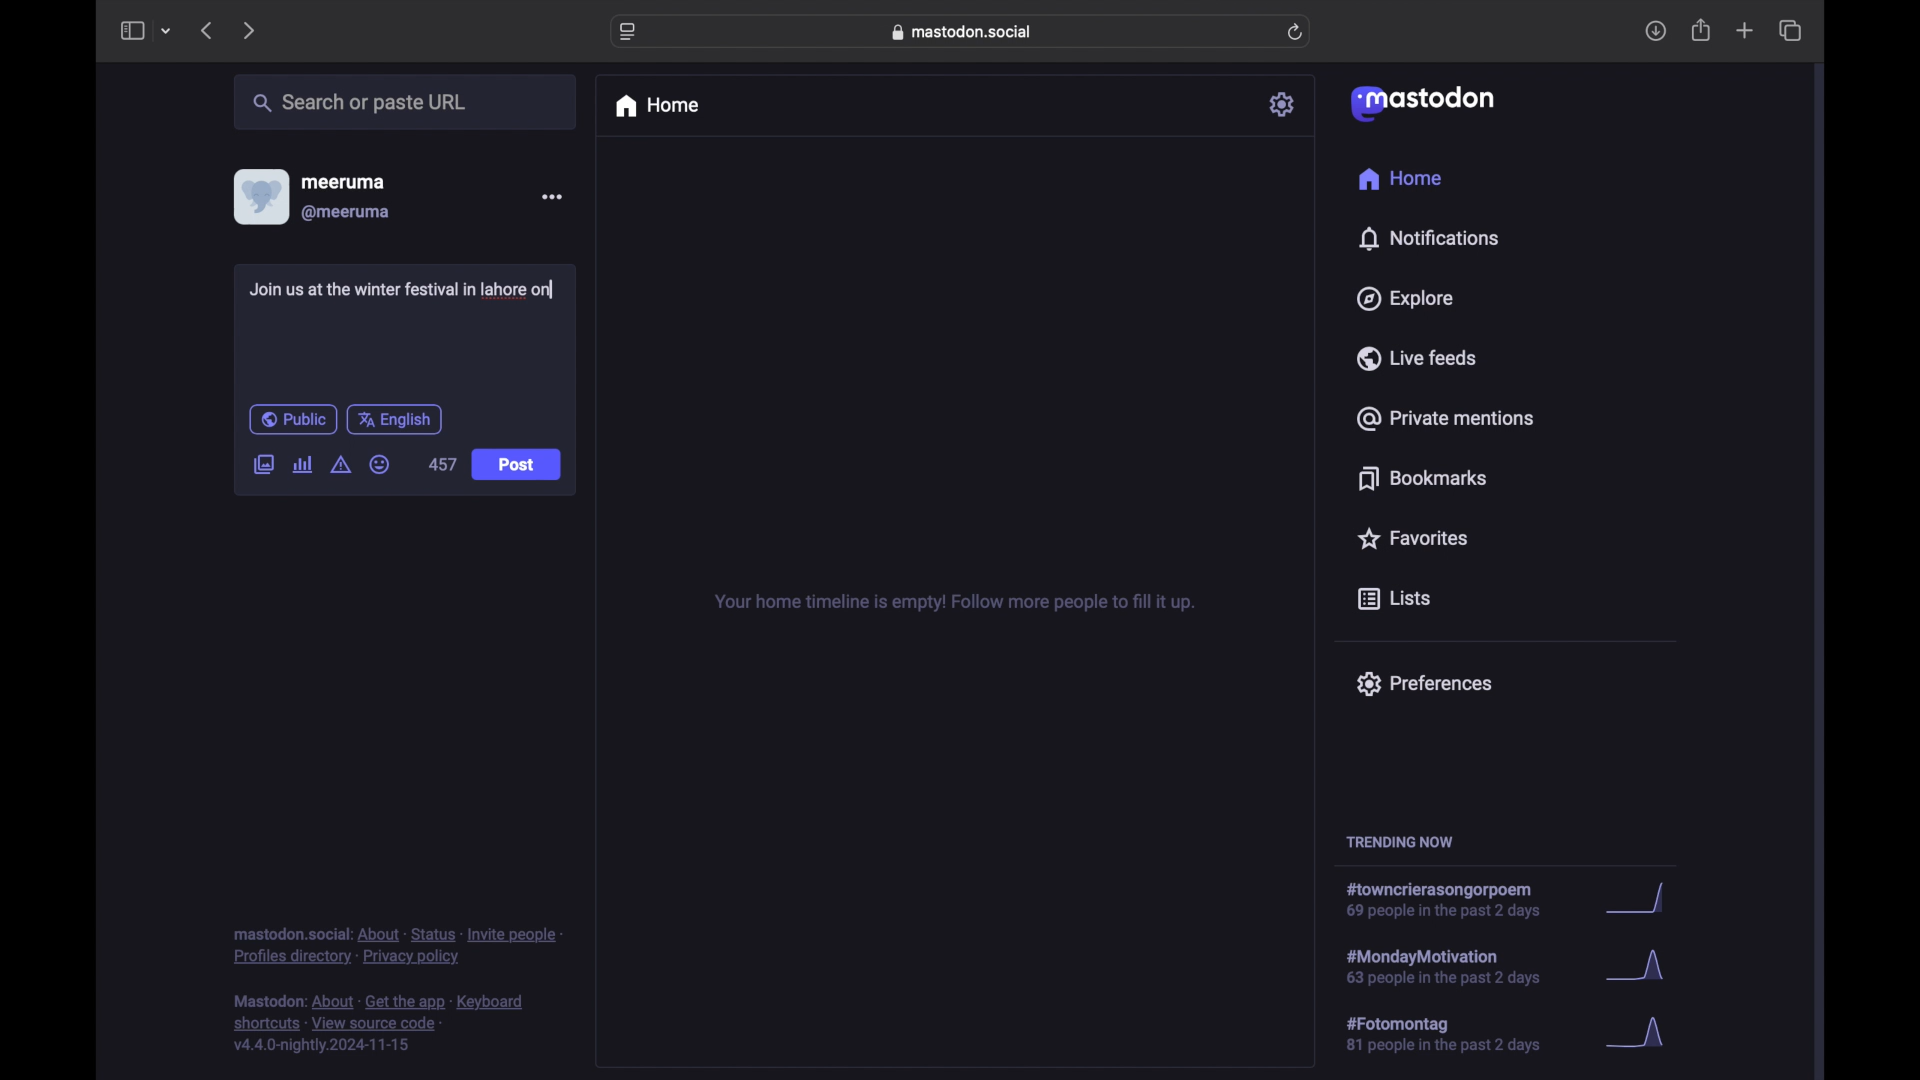 Image resolution: width=1920 pixels, height=1080 pixels. What do you see at coordinates (340, 465) in the screenshot?
I see `add content warning` at bounding box center [340, 465].